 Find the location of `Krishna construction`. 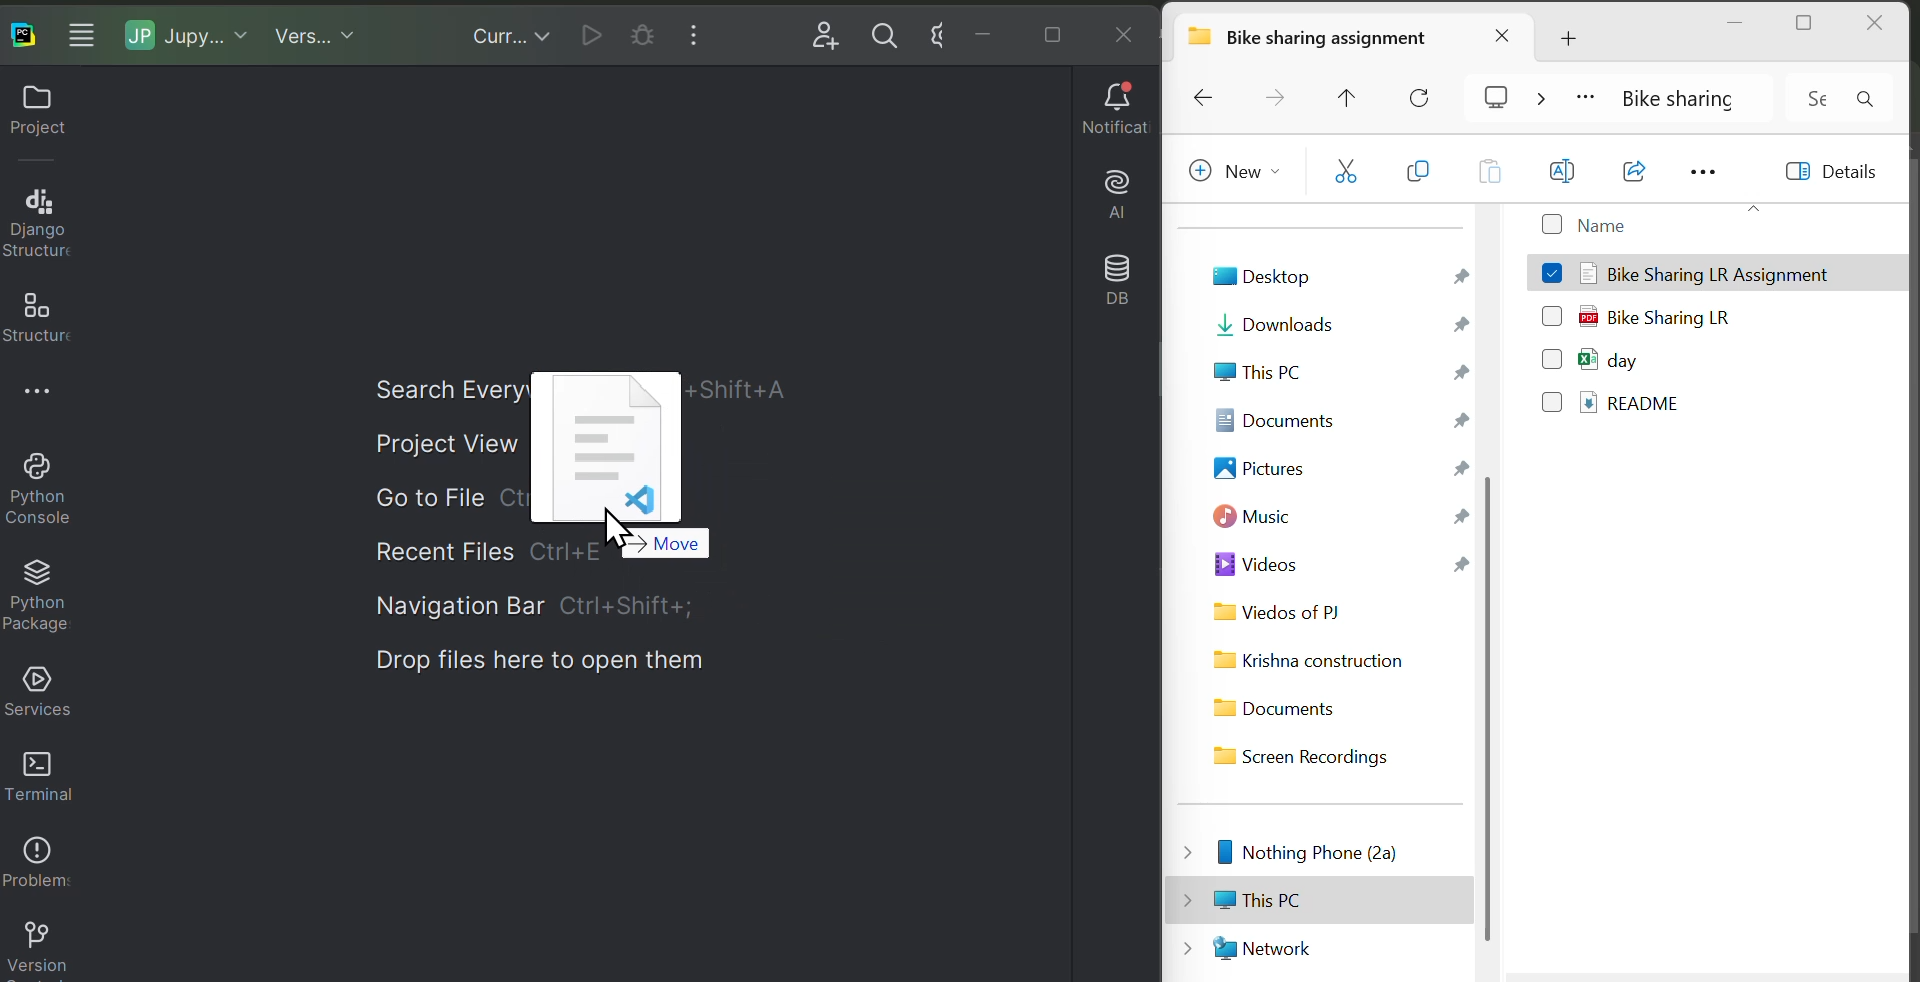

Krishna construction is located at coordinates (1313, 663).